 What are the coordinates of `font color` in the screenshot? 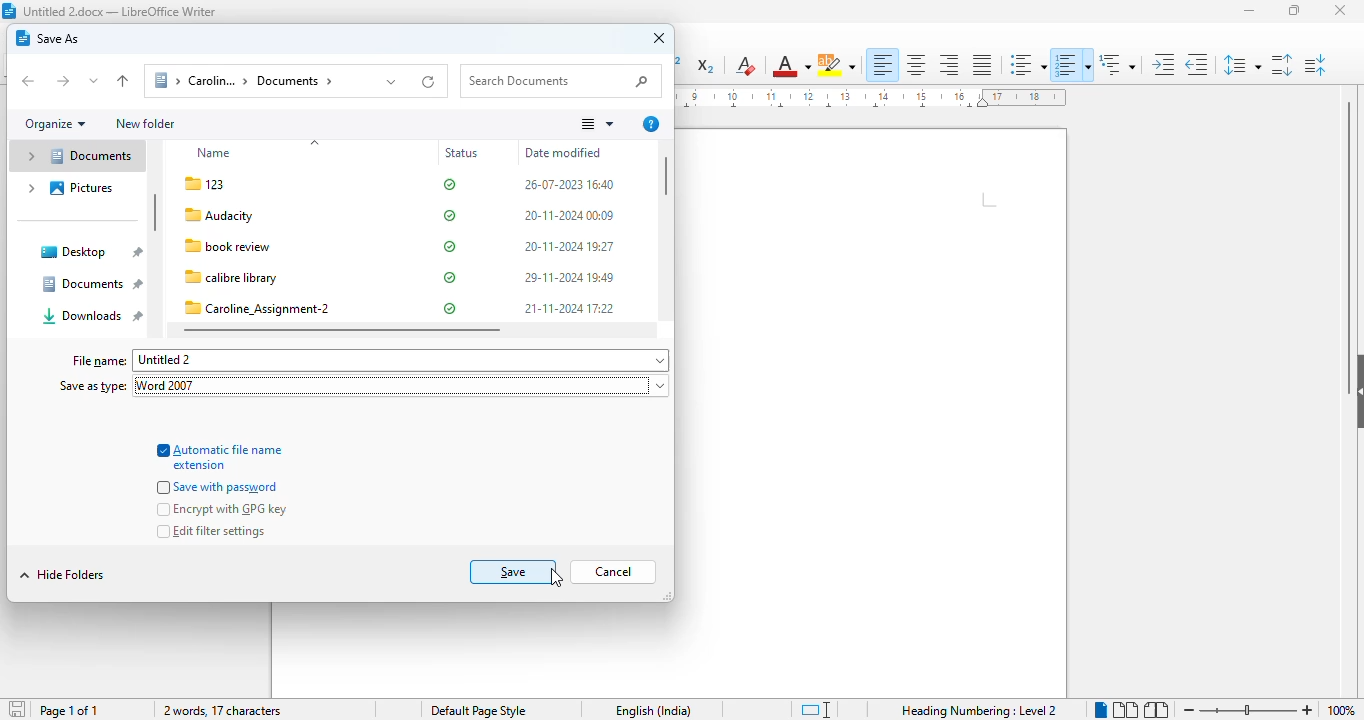 It's located at (791, 65).